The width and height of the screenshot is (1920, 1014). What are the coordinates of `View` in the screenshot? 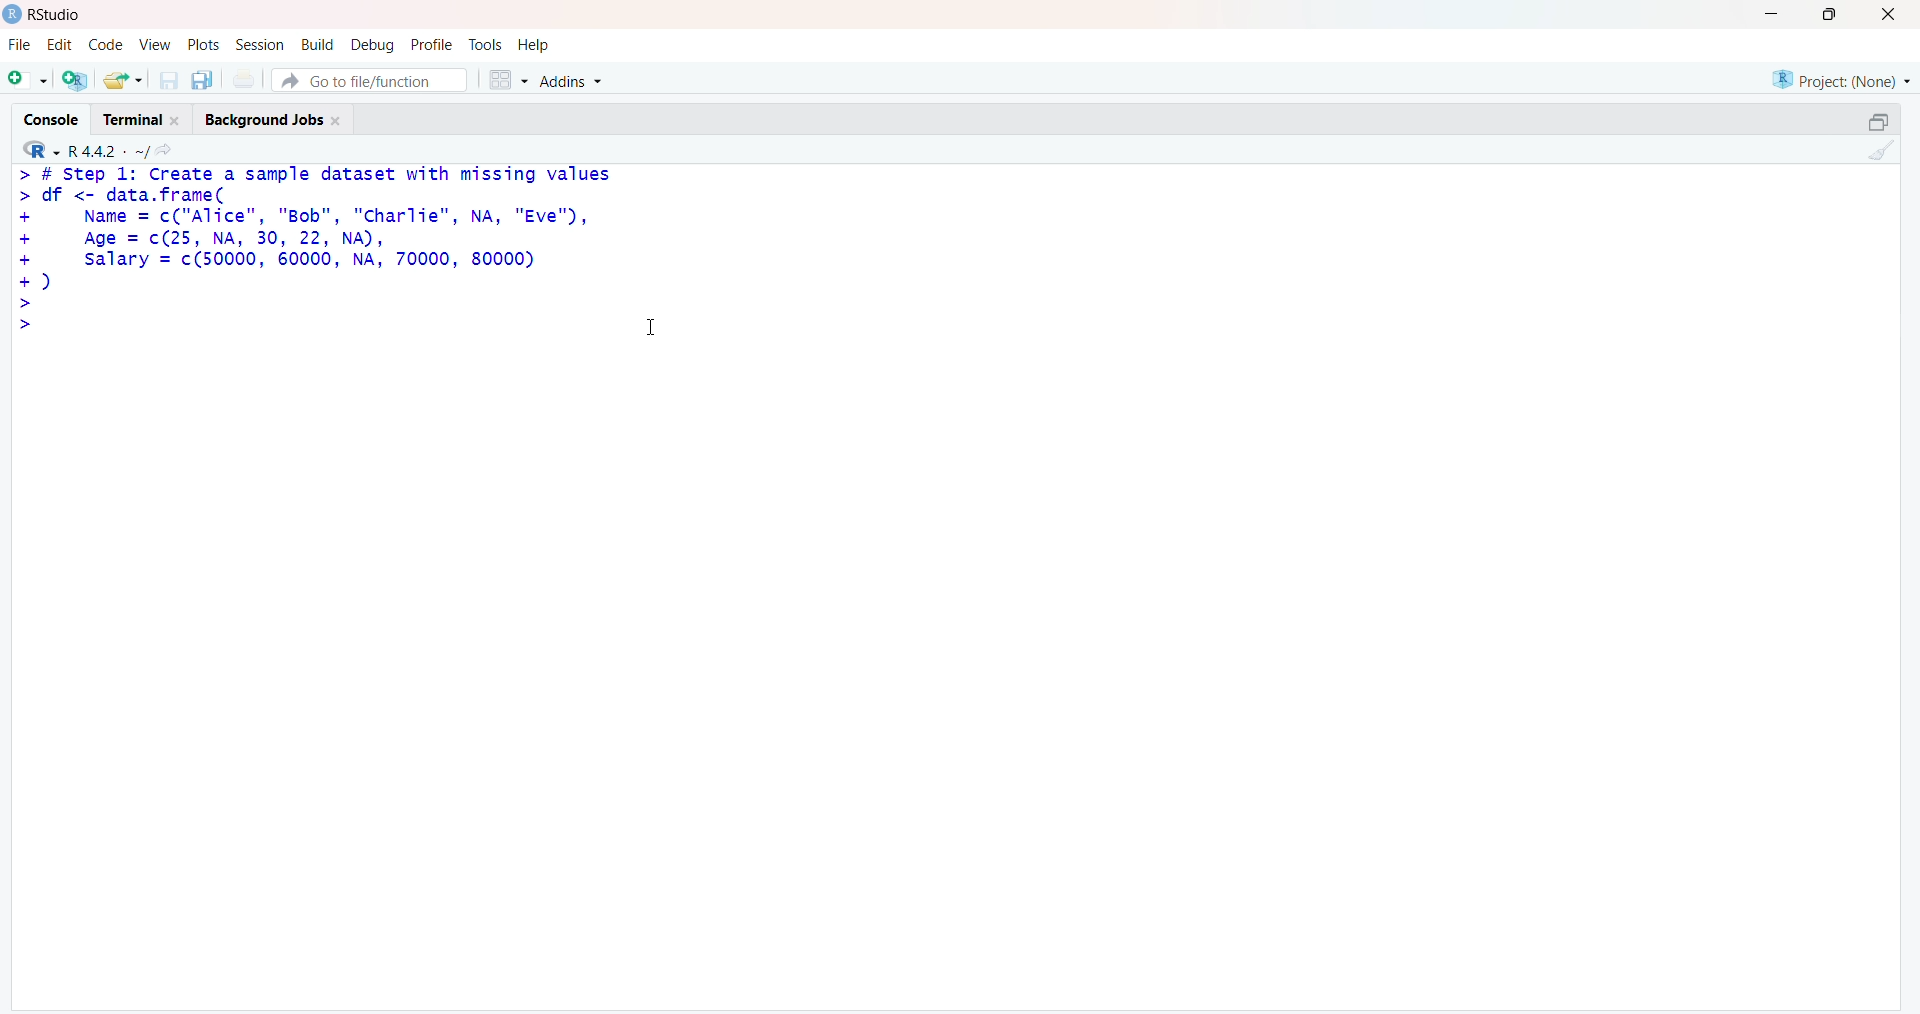 It's located at (154, 46).